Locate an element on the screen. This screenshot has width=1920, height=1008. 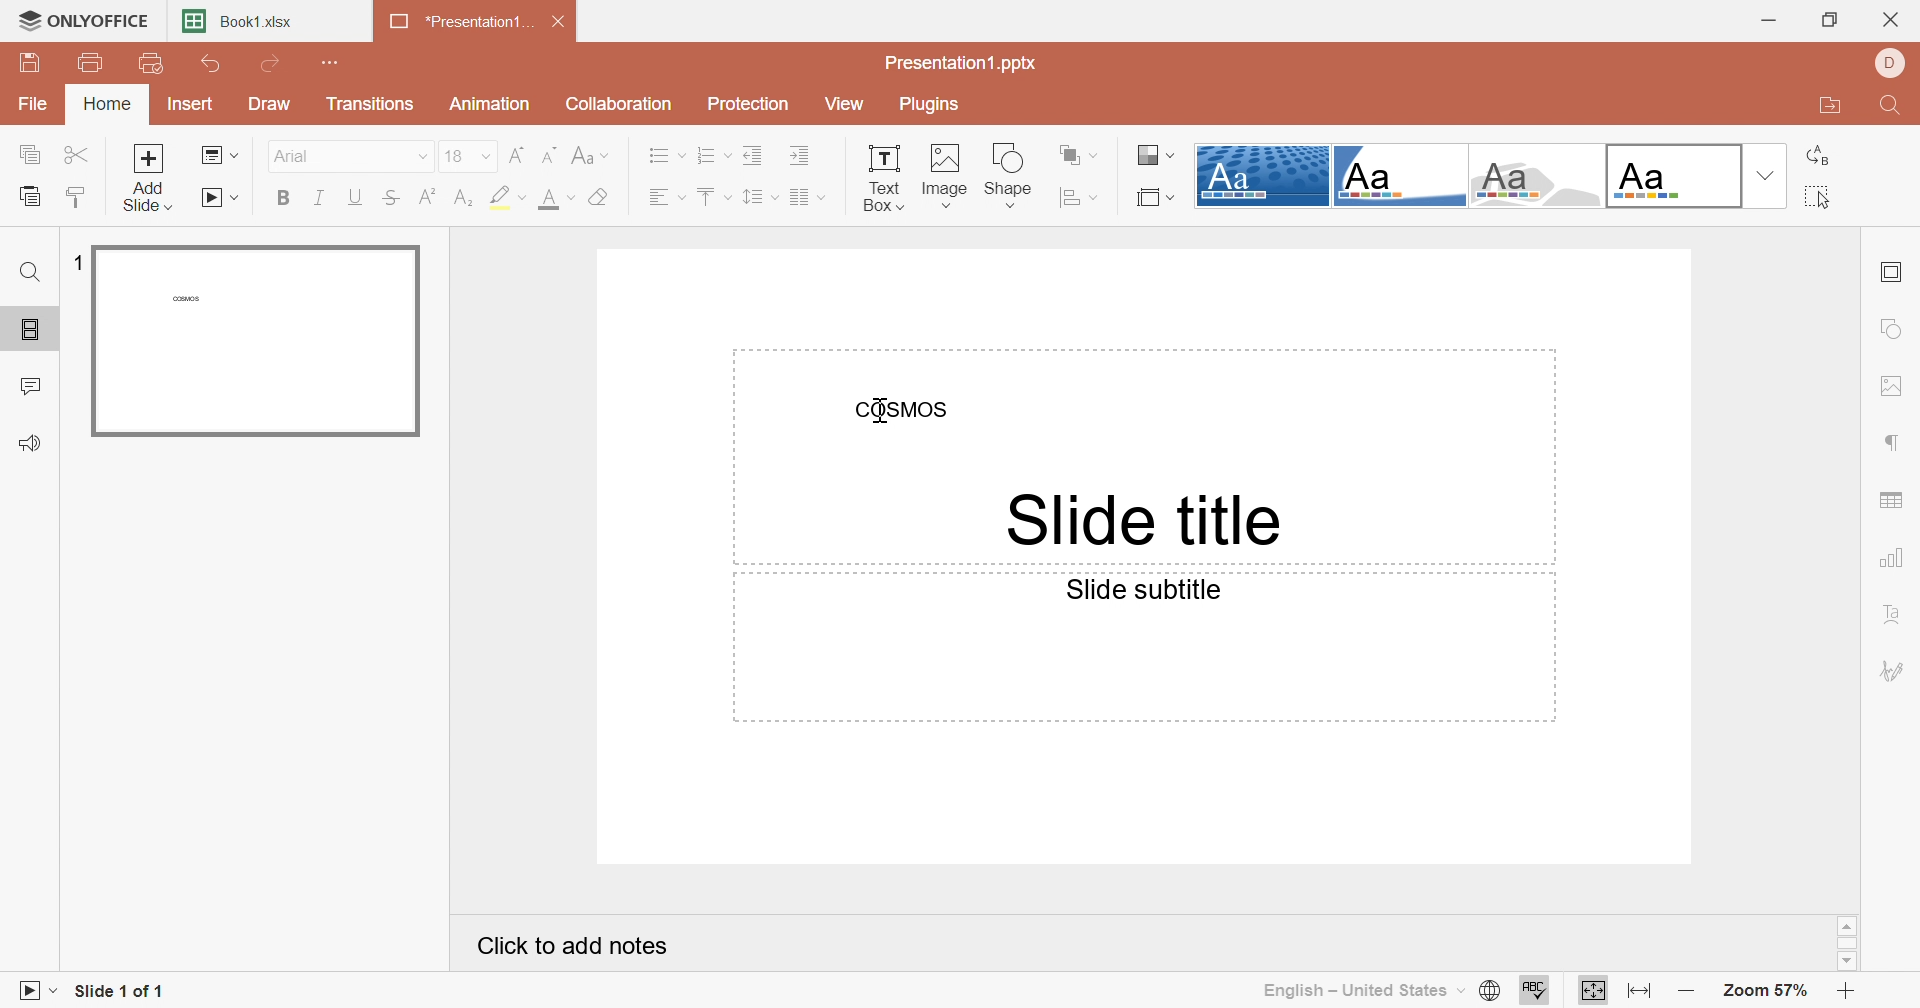
Paste is located at coordinates (21, 197).